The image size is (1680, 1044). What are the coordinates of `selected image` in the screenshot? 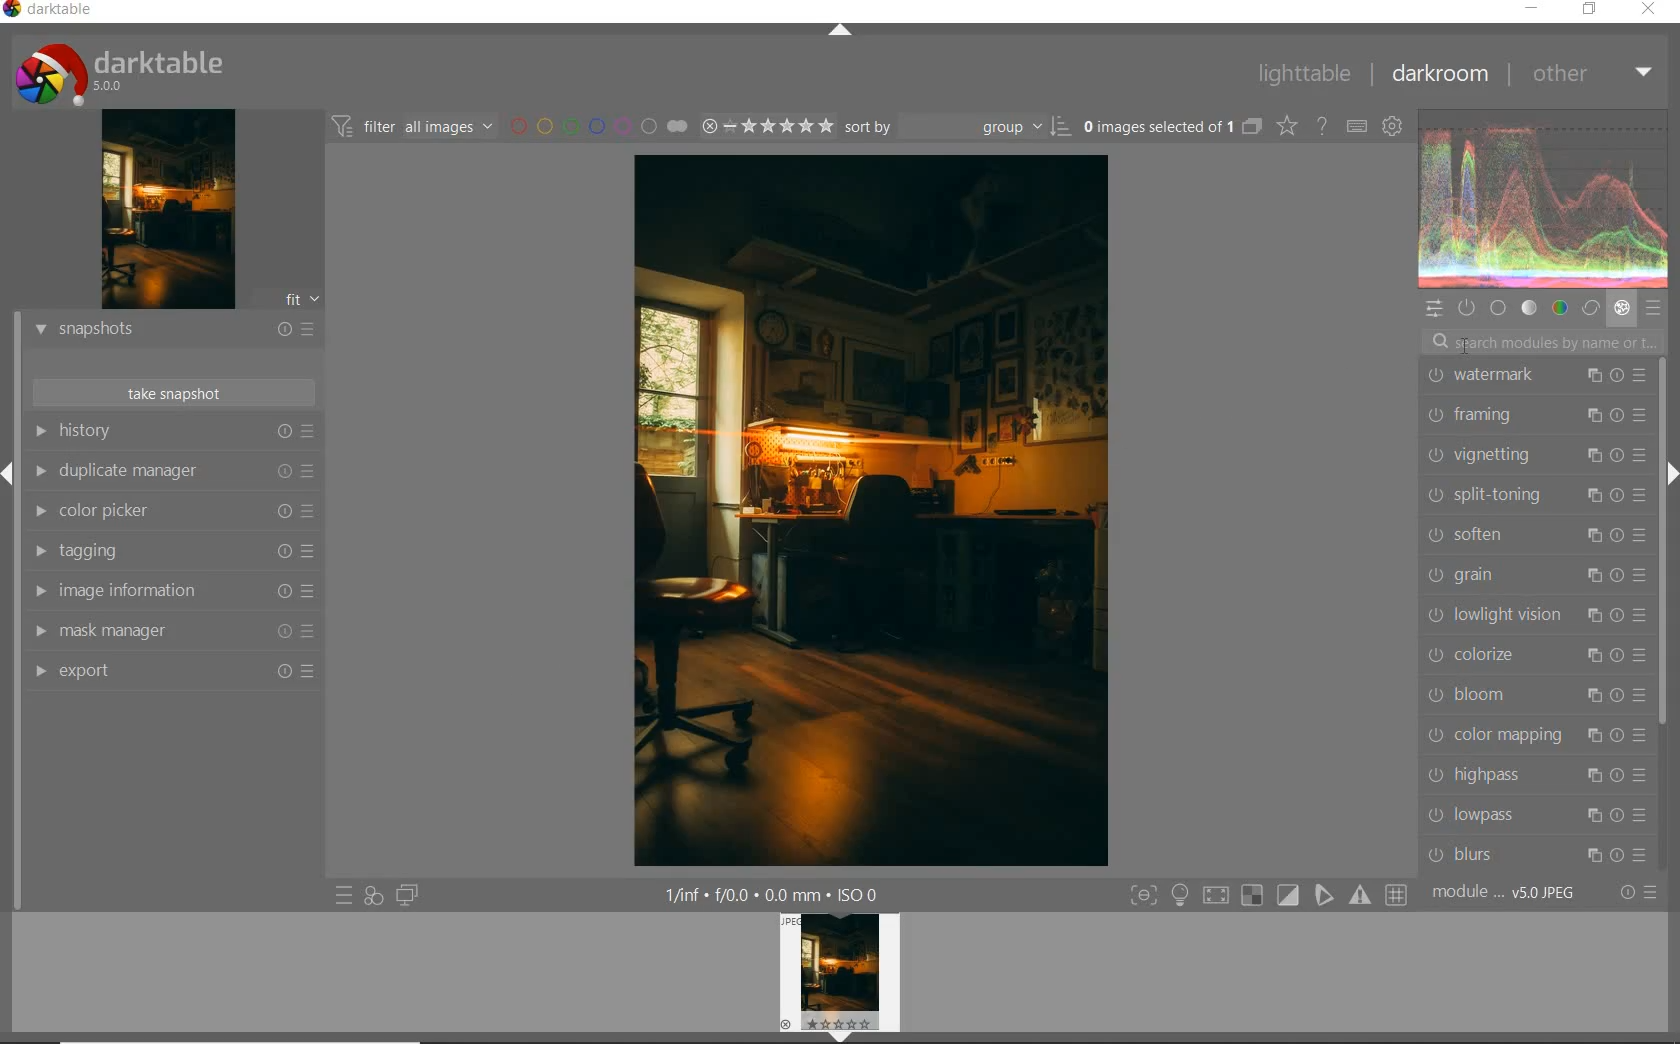 It's located at (872, 512).